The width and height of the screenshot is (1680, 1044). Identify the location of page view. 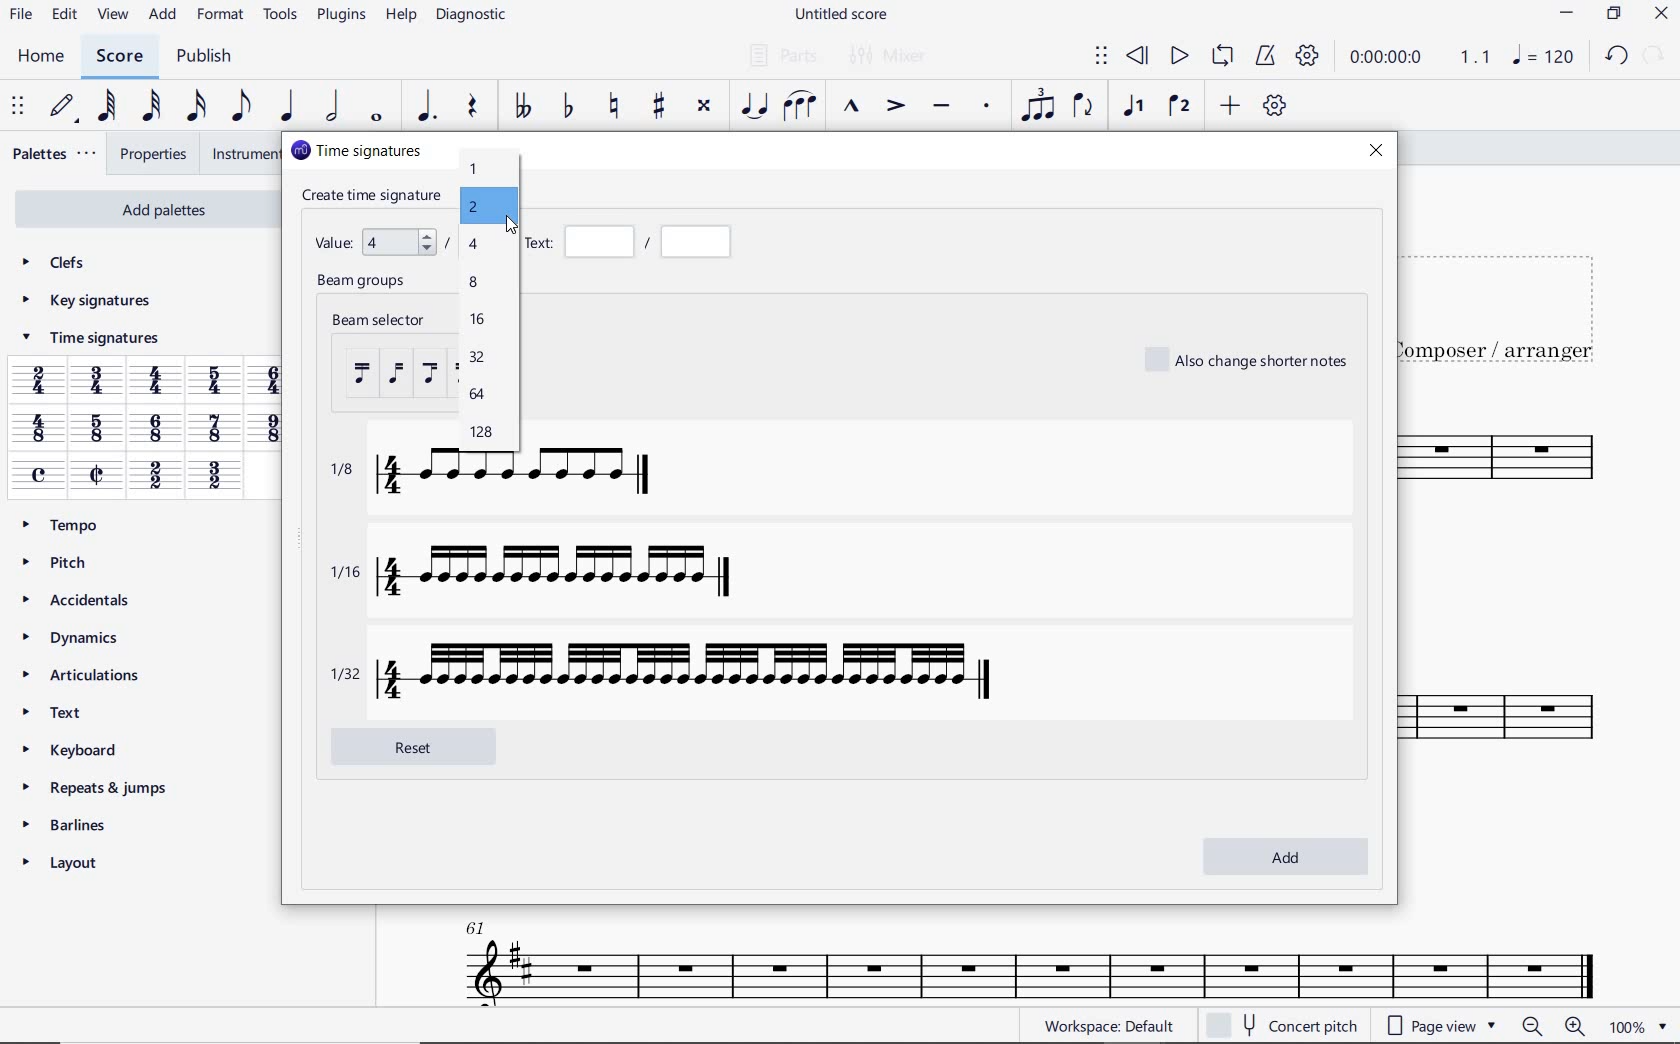
(1439, 1023).